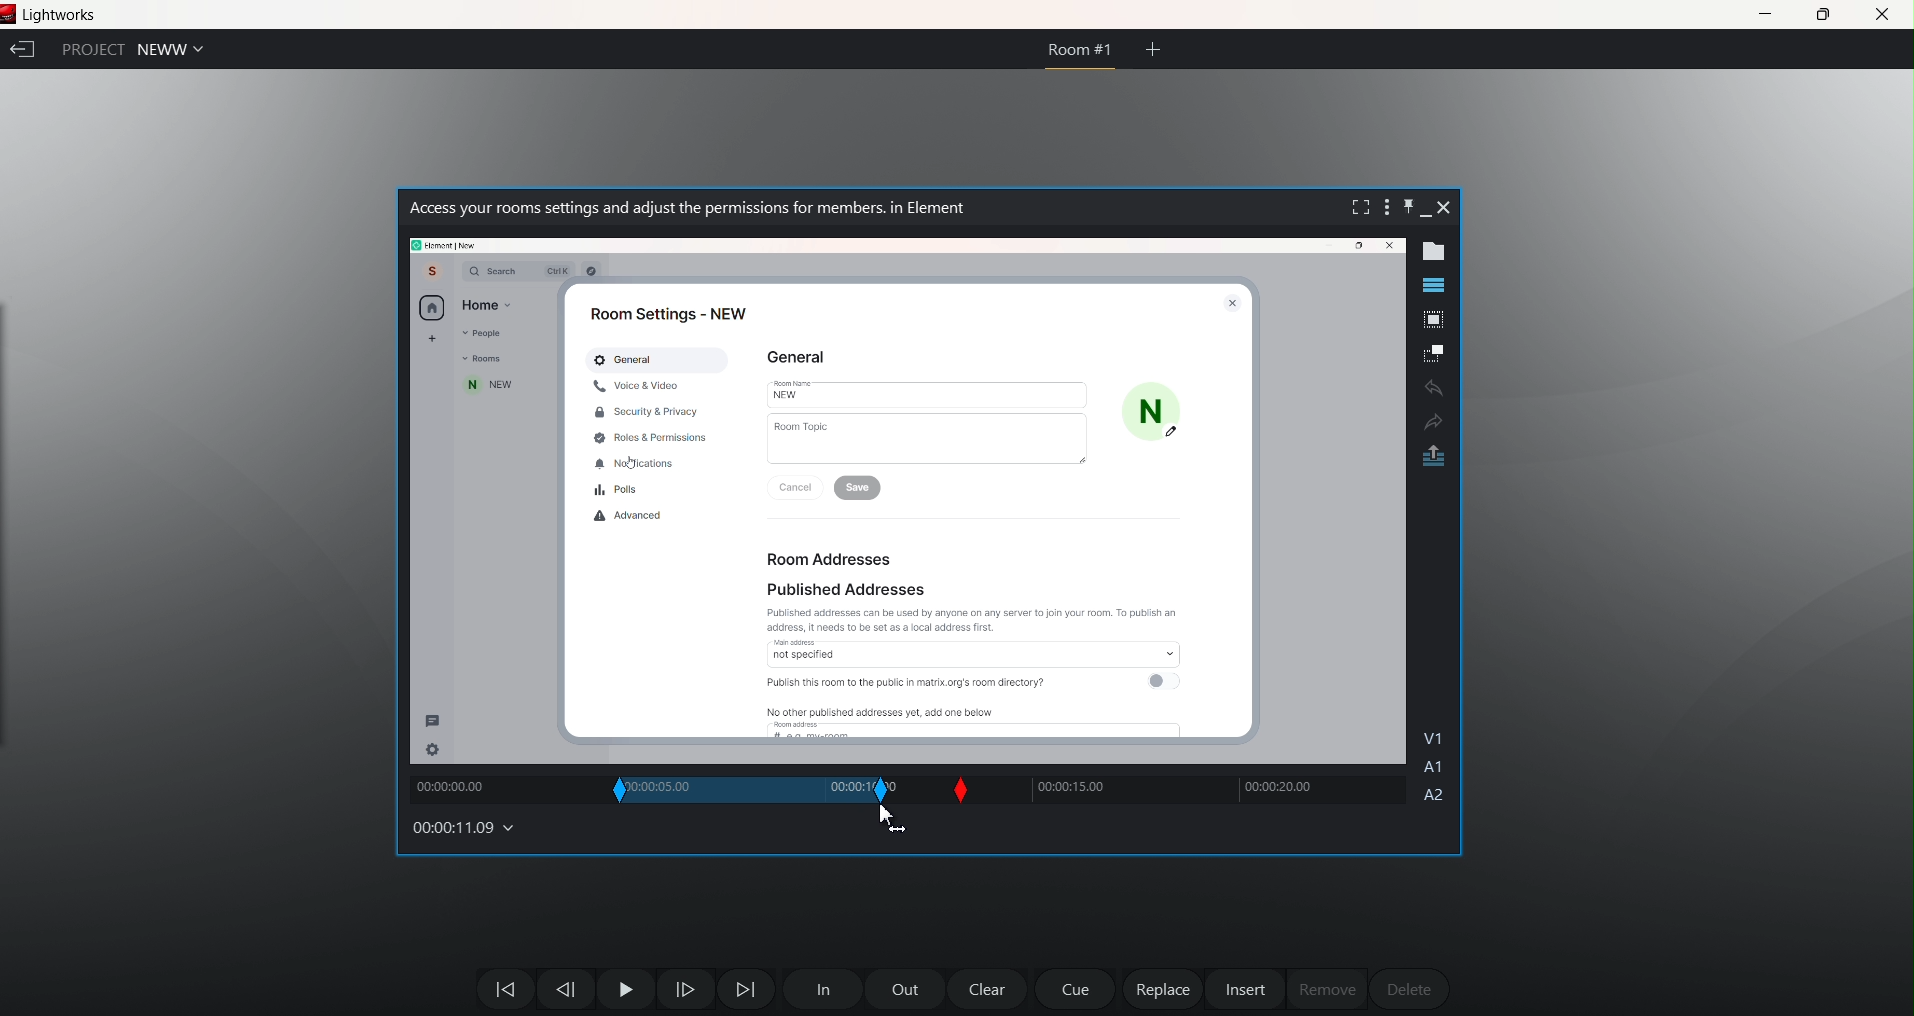 The image size is (1914, 1016). I want to click on Security & Privacy, so click(647, 411).